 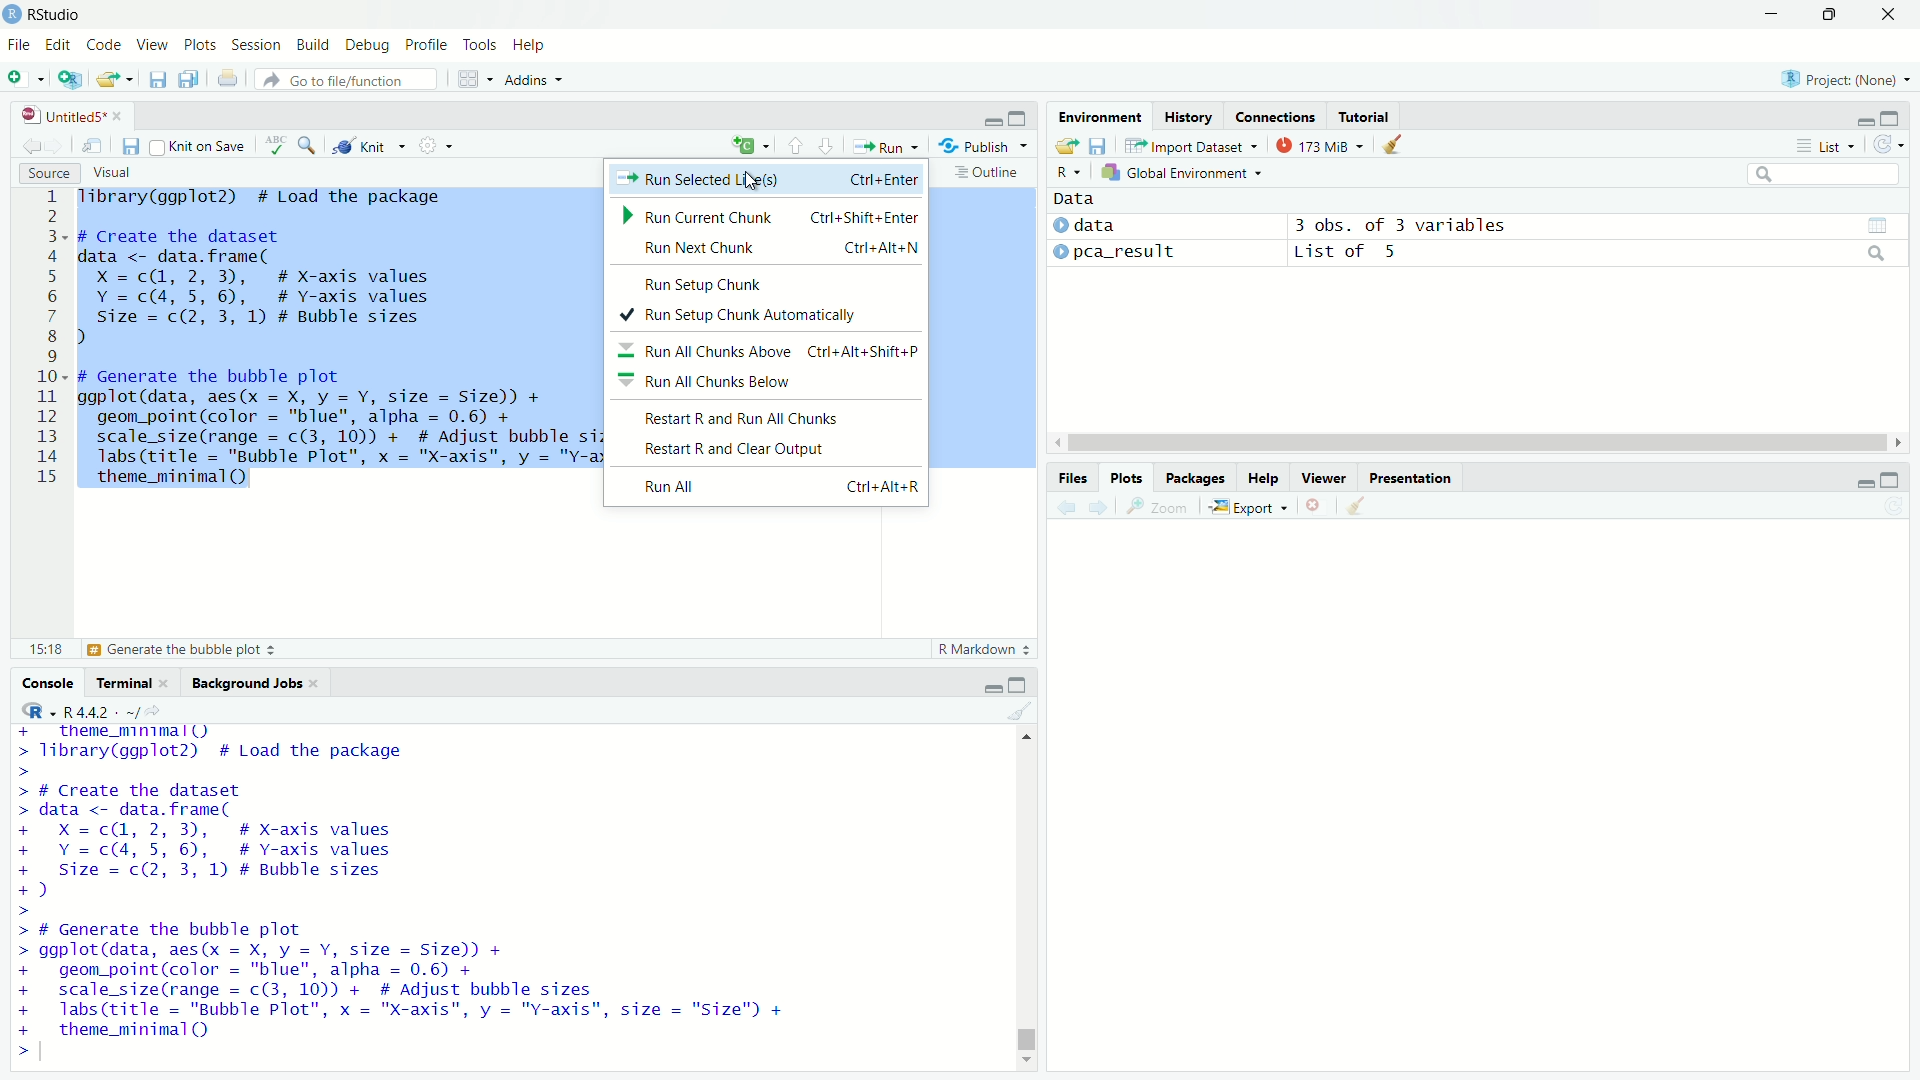 I want to click on go to file/function, so click(x=348, y=79).